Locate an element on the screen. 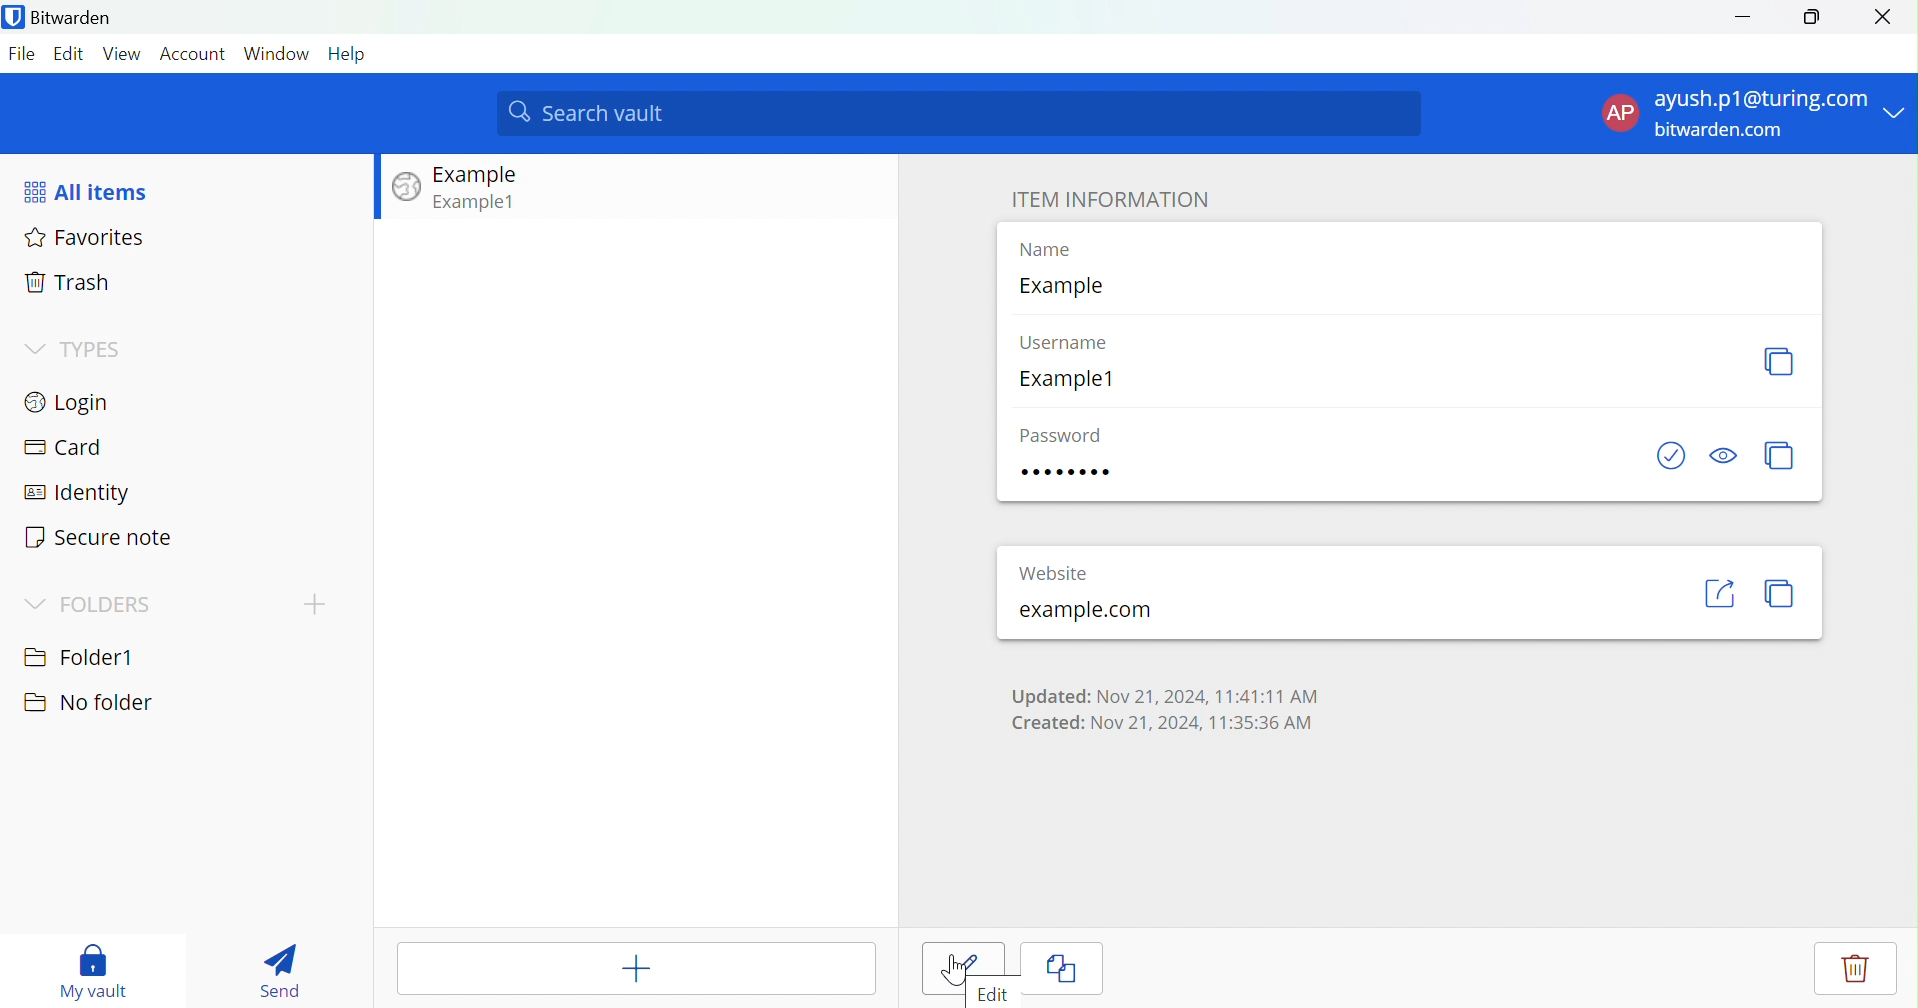 This screenshot has width=1918, height=1008. Edit is located at coordinates (71, 53).